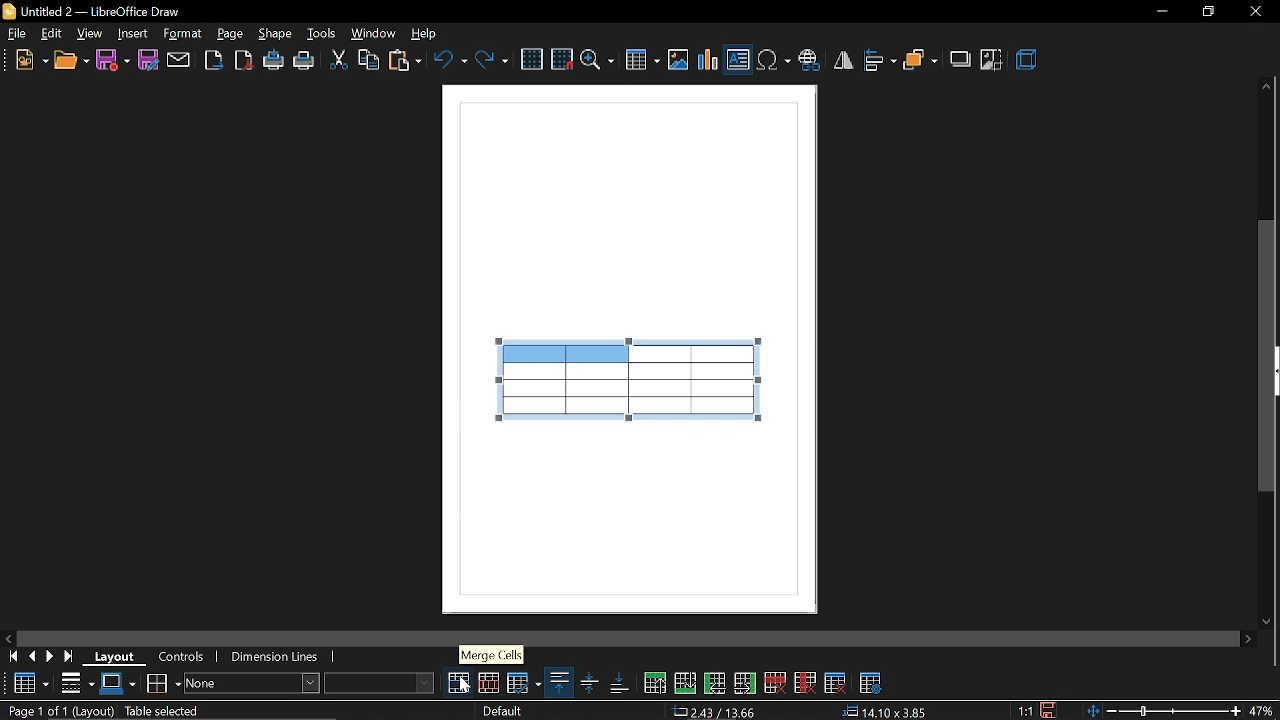 The image size is (1280, 720). Describe the element at coordinates (14, 33) in the screenshot. I see `file` at that location.